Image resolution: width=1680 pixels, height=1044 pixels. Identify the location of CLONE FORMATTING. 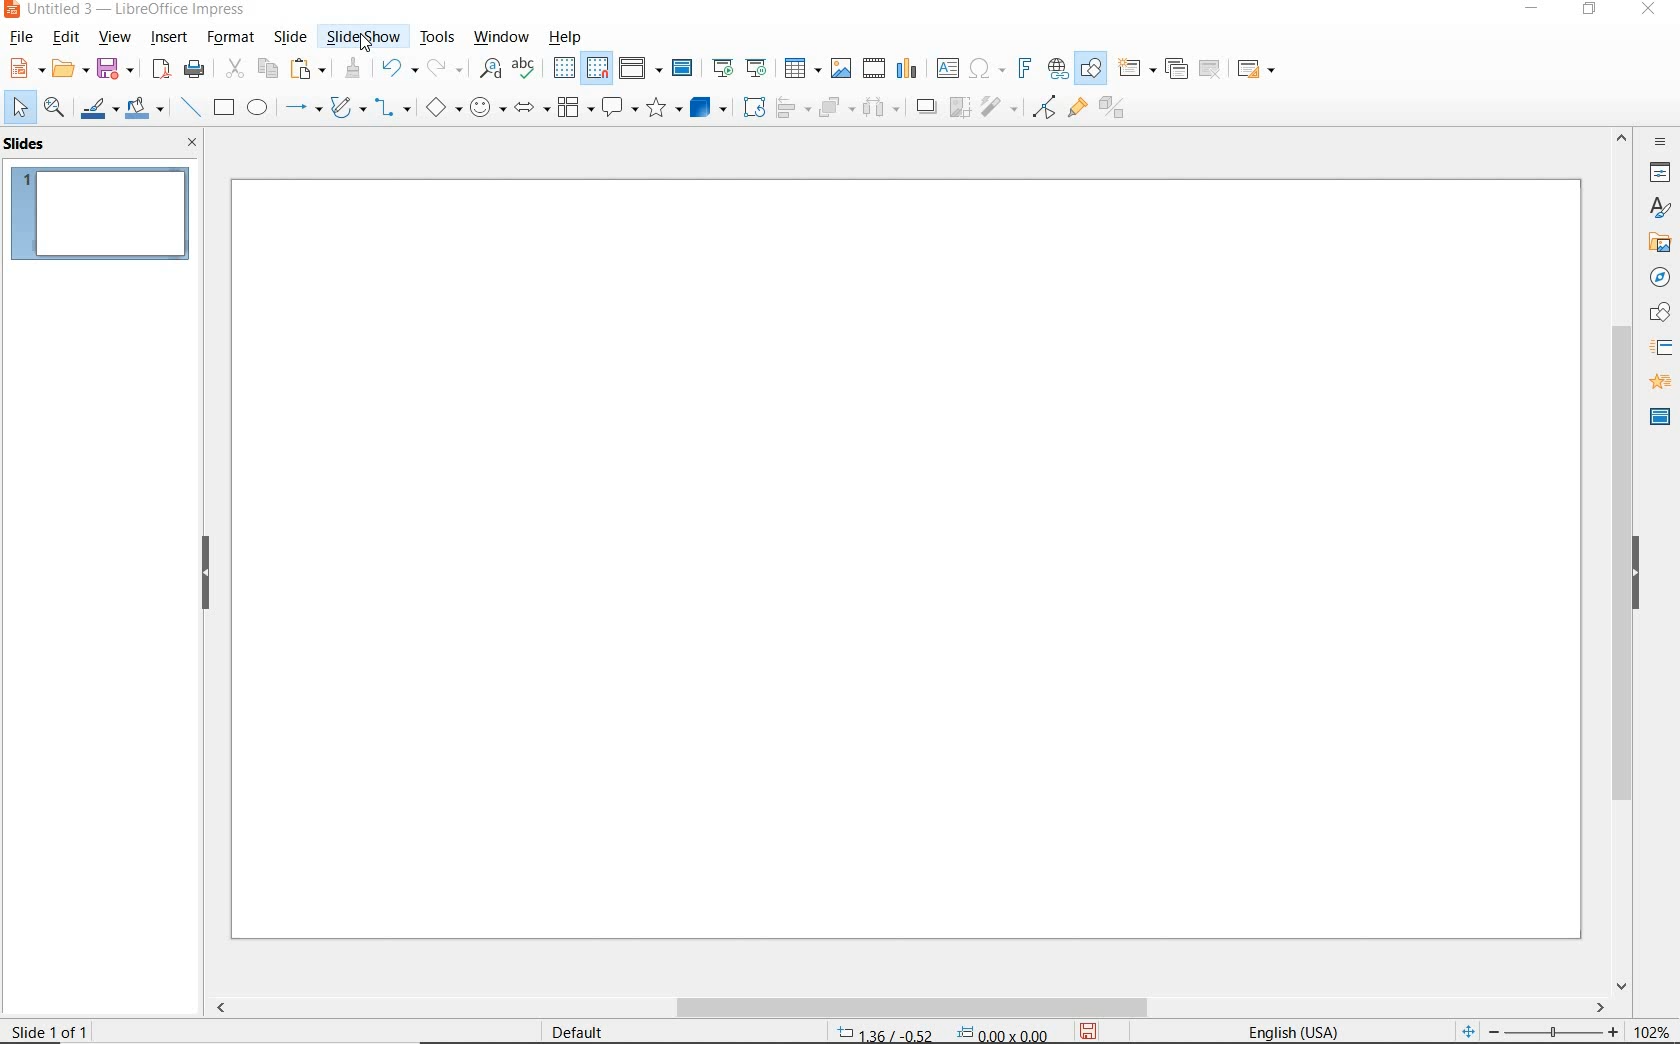
(354, 69).